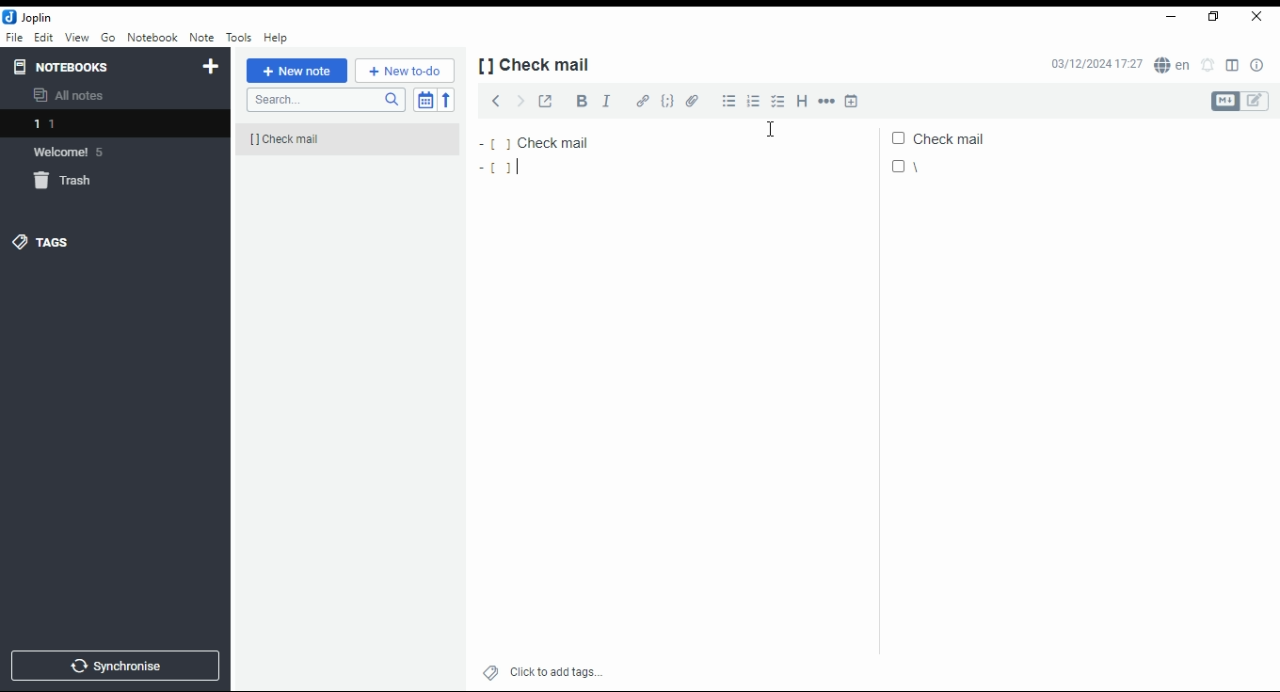 The width and height of the screenshot is (1280, 692). I want to click on previous, so click(494, 100).